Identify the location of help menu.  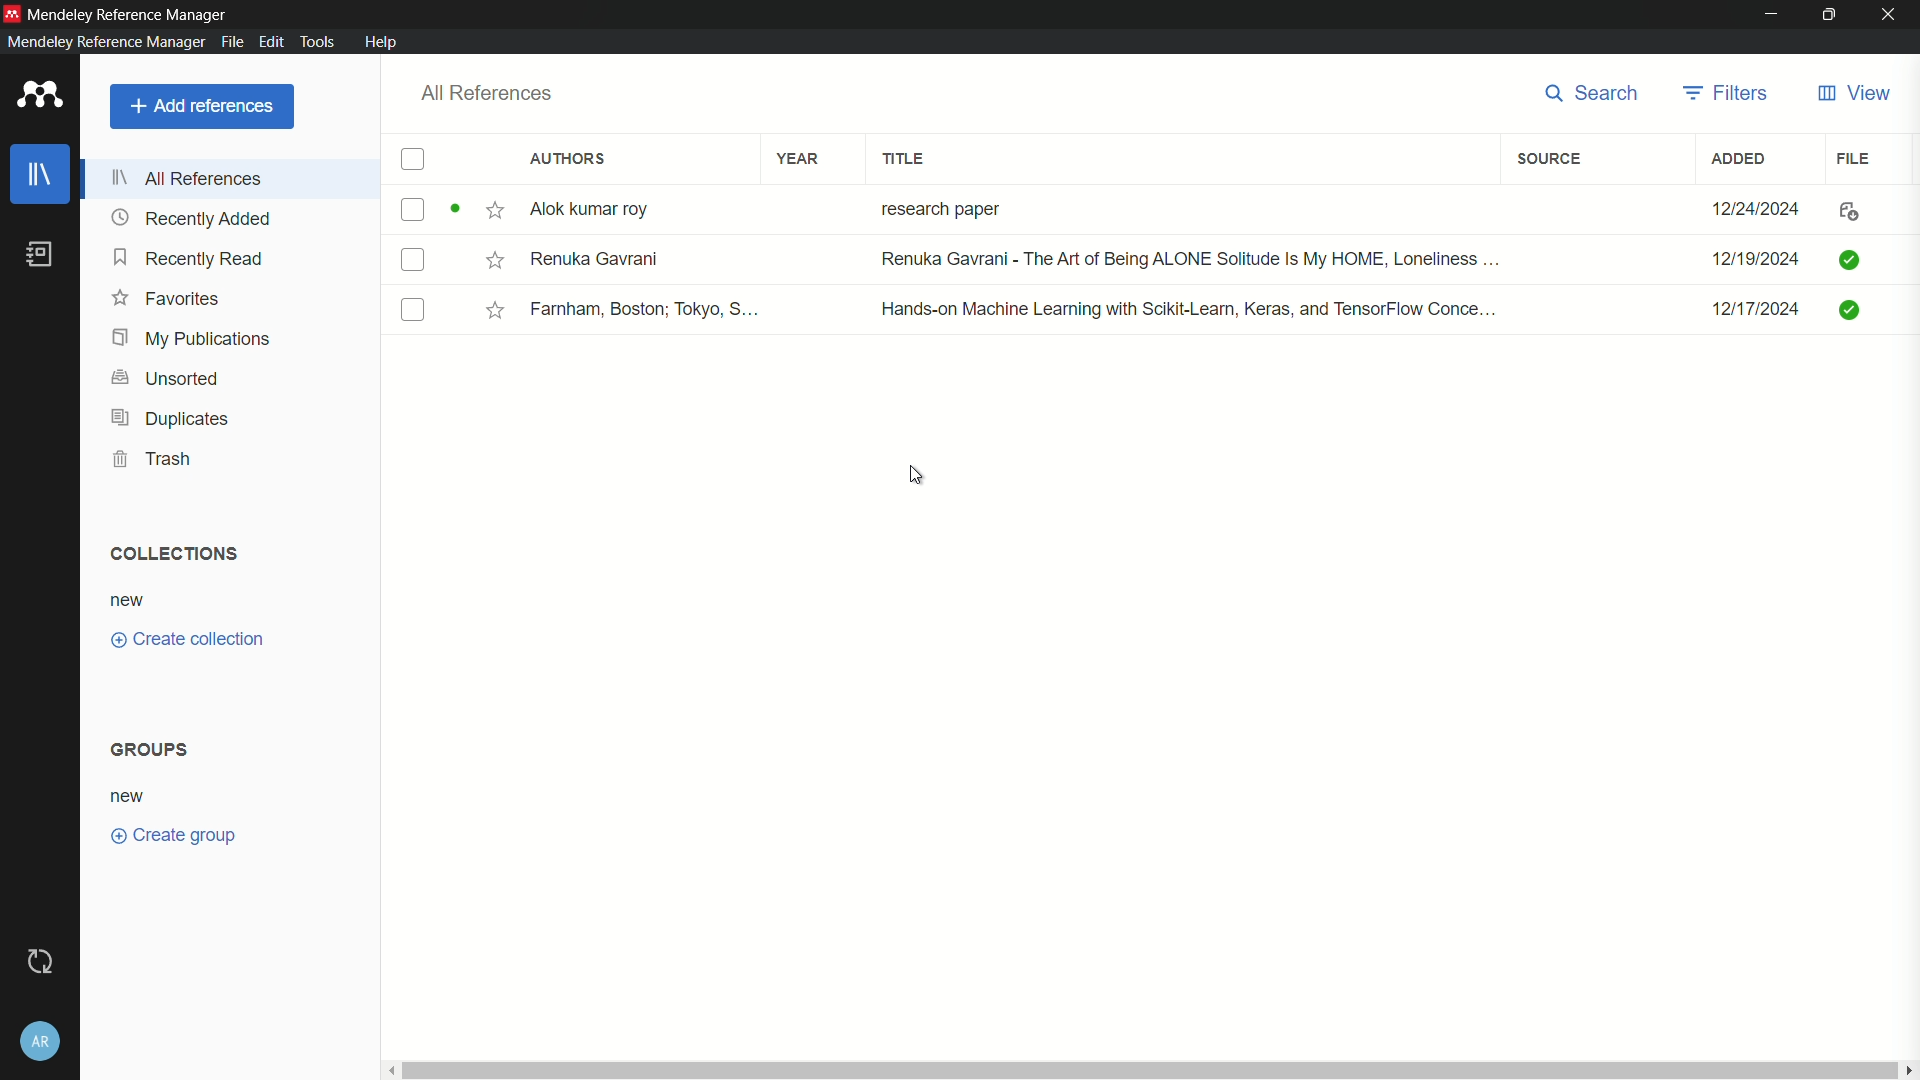
(380, 42).